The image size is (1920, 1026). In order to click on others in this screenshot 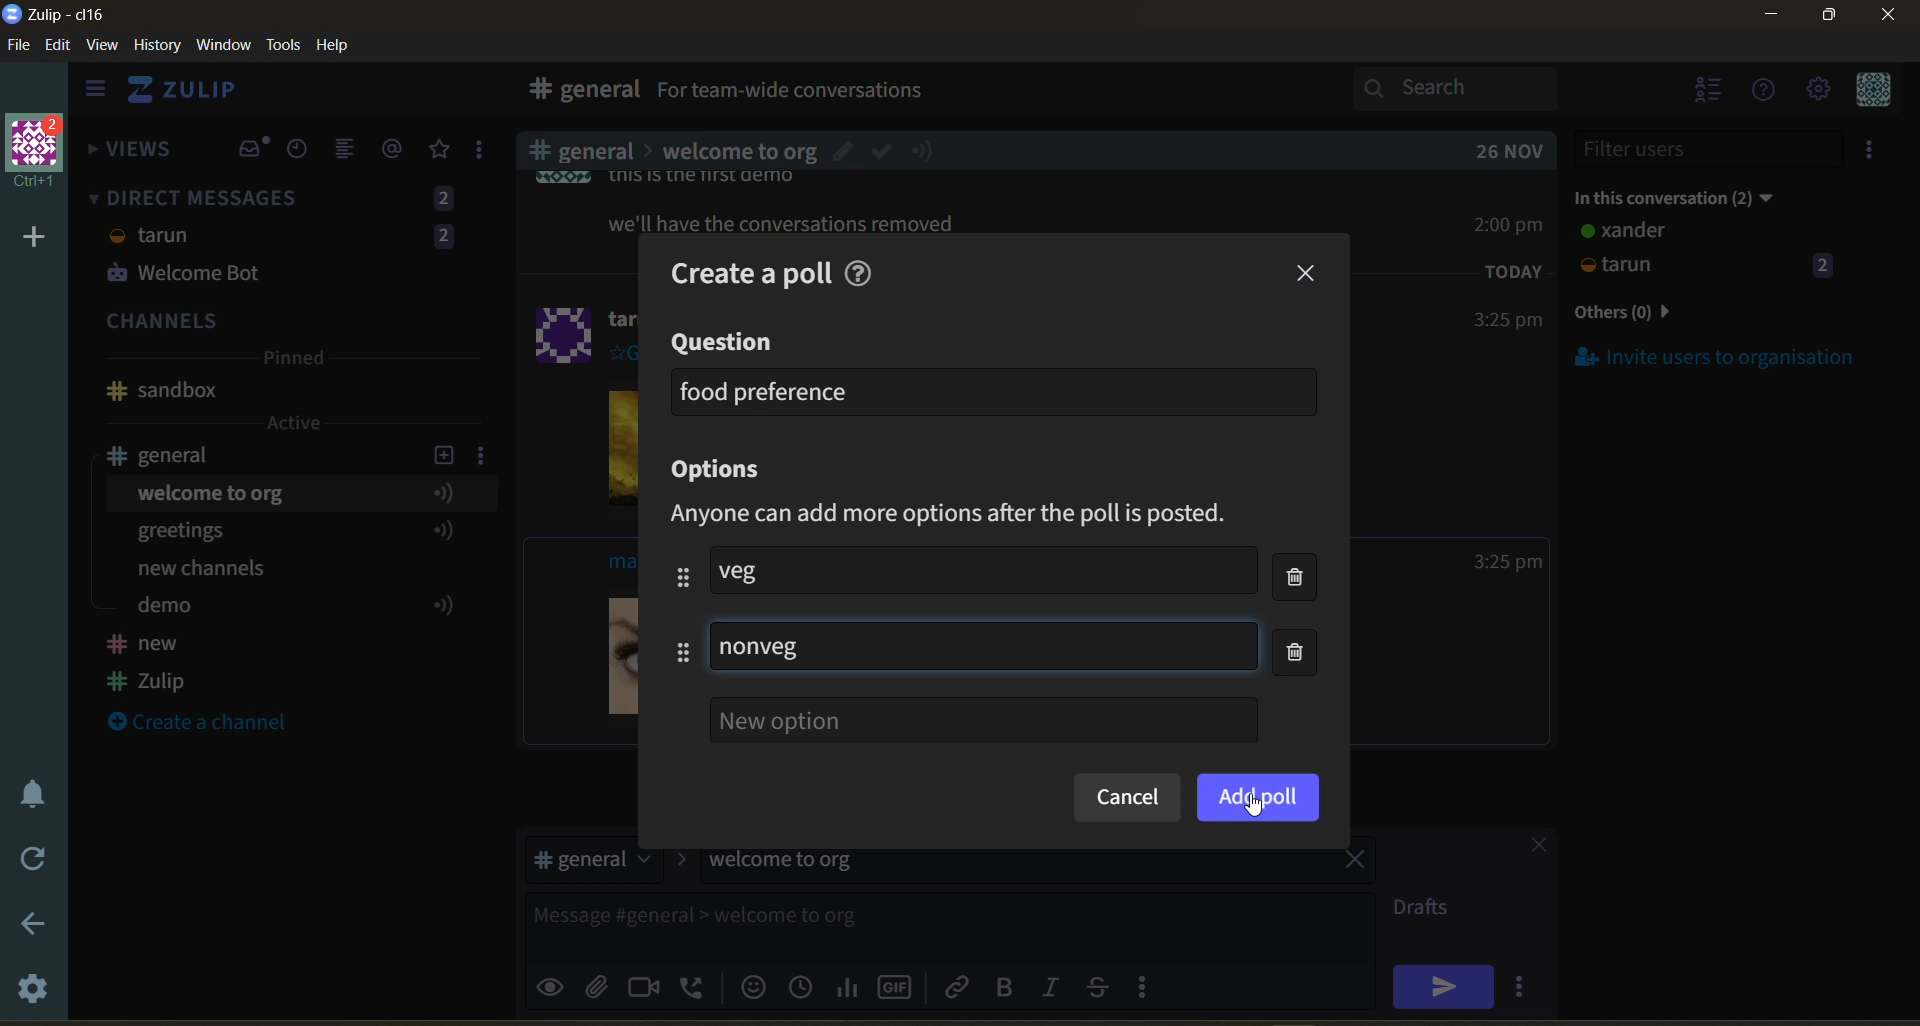, I will do `click(1654, 314)`.